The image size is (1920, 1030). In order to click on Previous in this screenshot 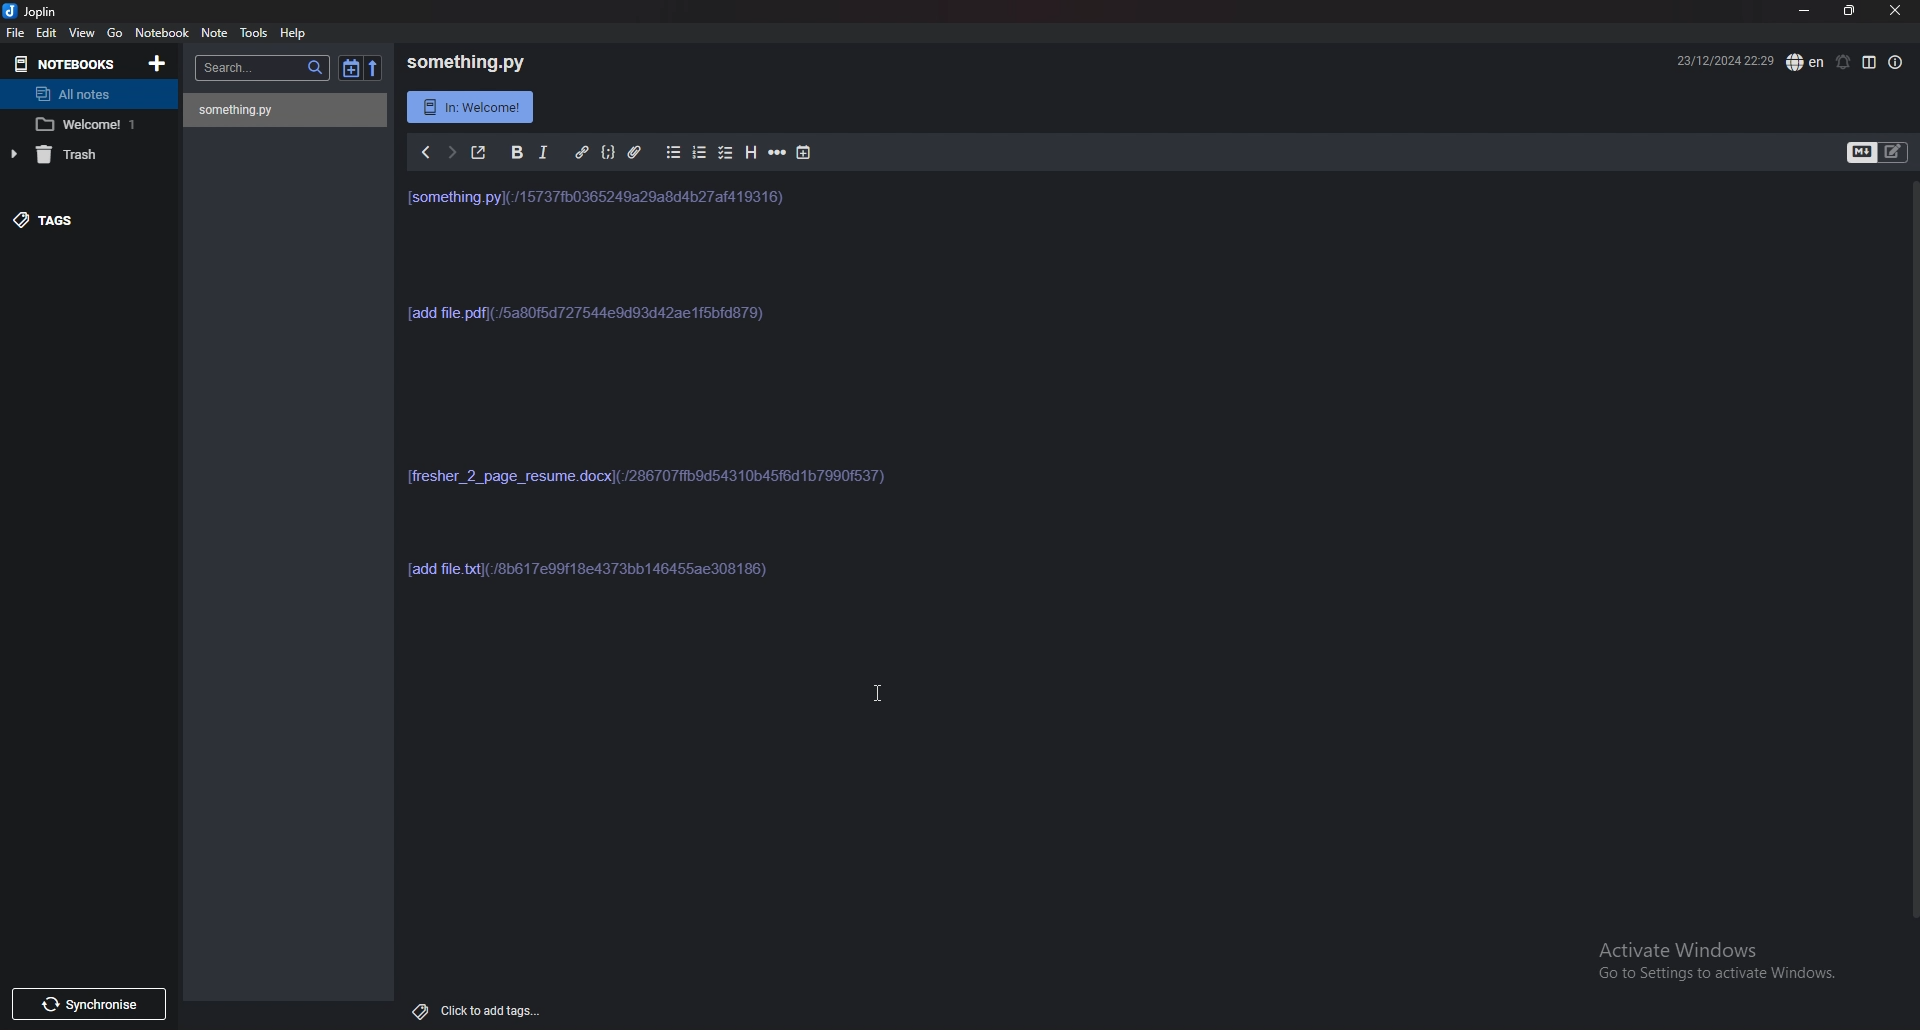, I will do `click(424, 152)`.